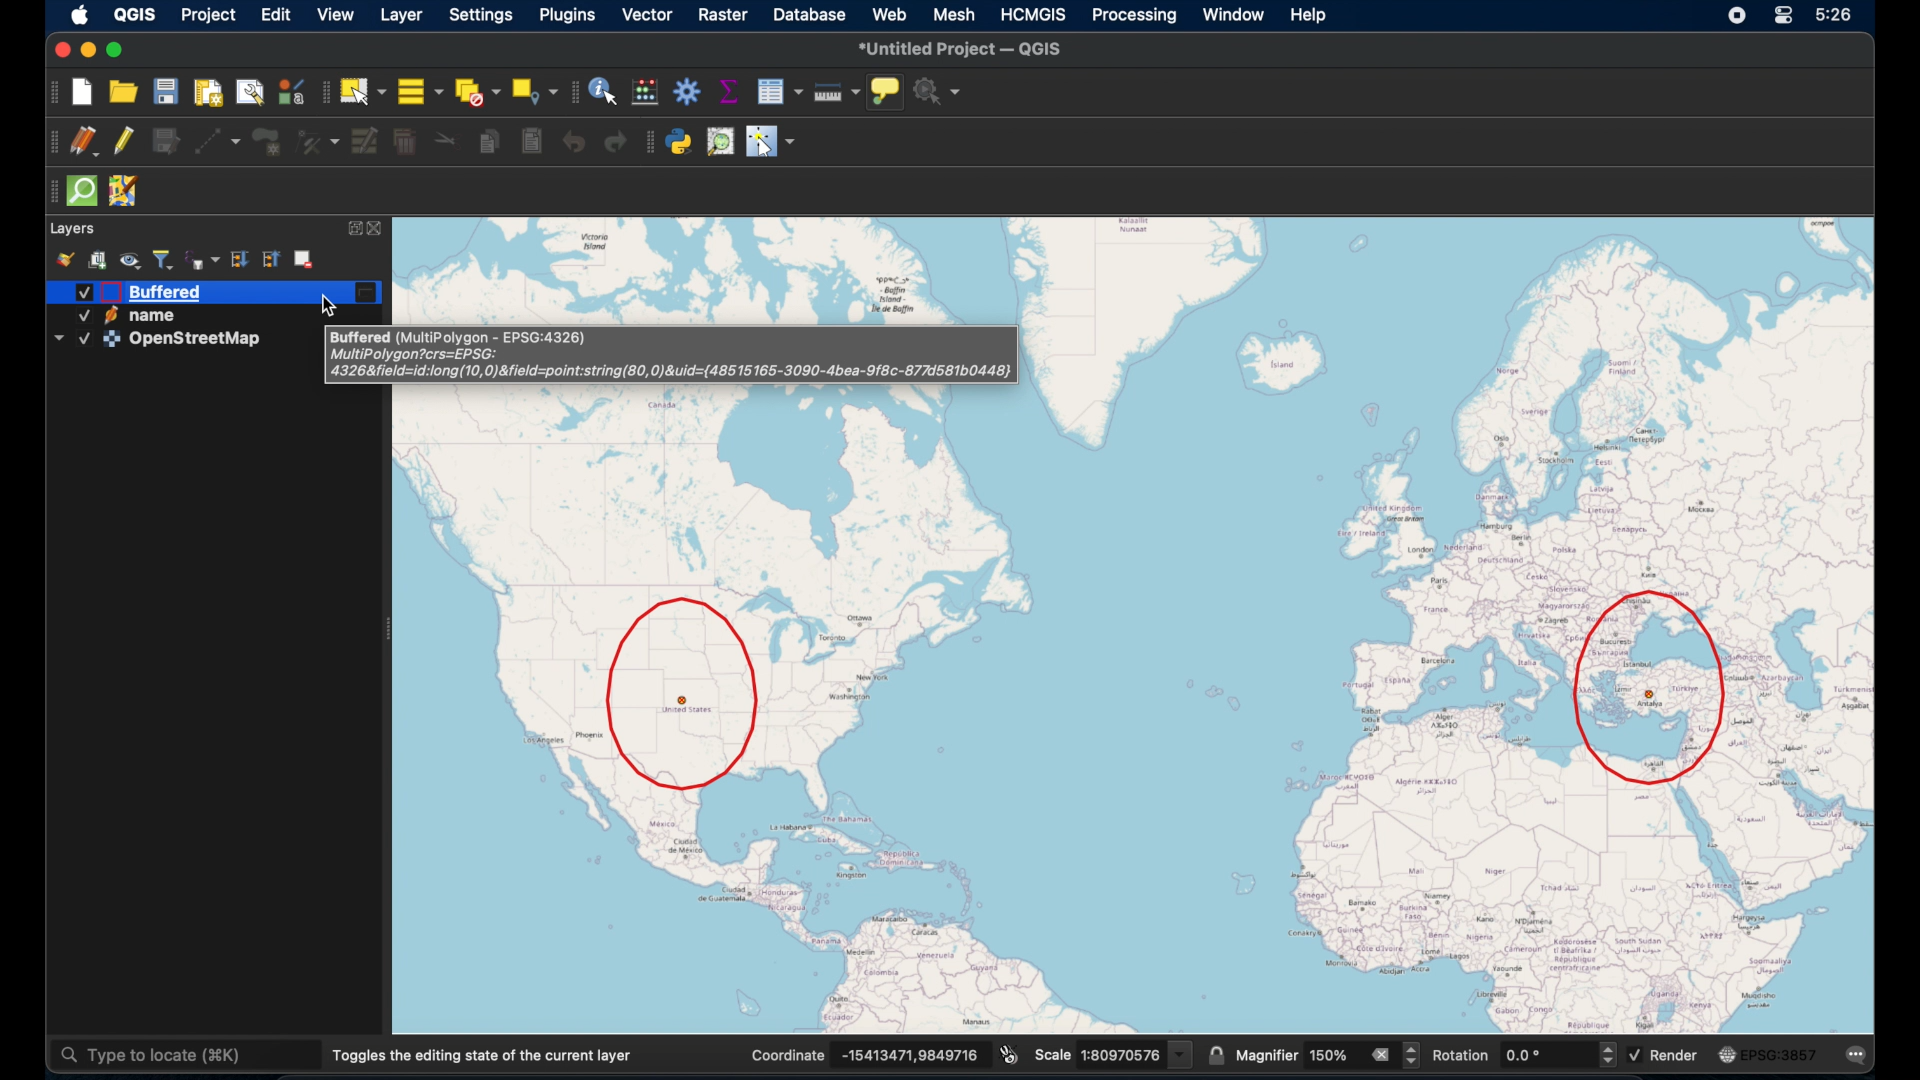 Image resolution: width=1920 pixels, height=1080 pixels. What do you see at coordinates (645, 90) in the screenshot?
I see `open field calculator` at bounding box center [645, 90].